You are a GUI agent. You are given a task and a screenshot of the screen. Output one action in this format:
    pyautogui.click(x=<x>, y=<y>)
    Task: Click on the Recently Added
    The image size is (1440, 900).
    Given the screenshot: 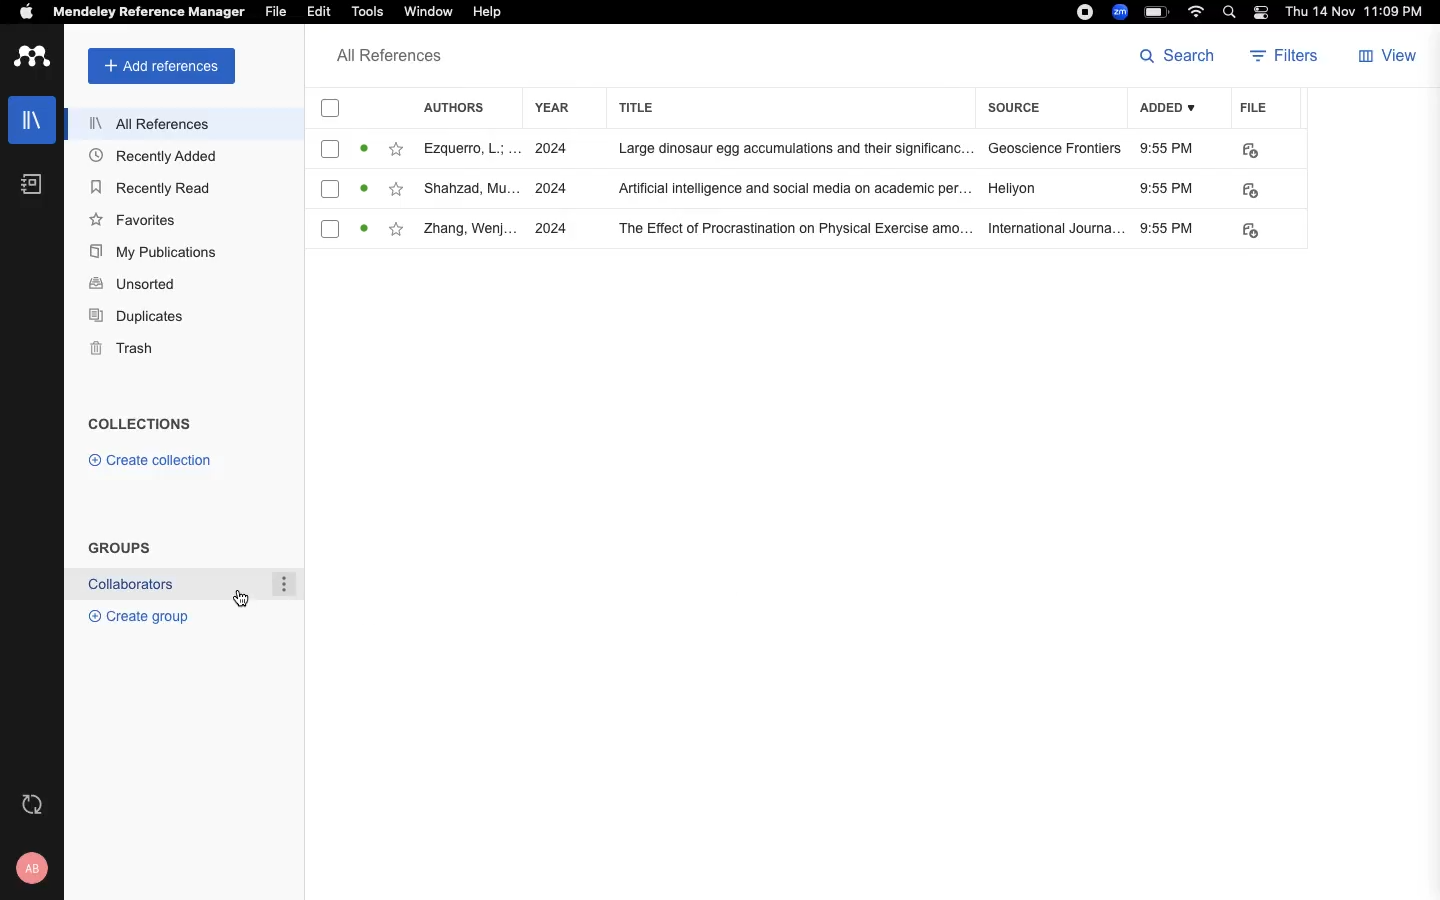 What is the action you would take?
    pyautogui.click(x=159, y=155)
    